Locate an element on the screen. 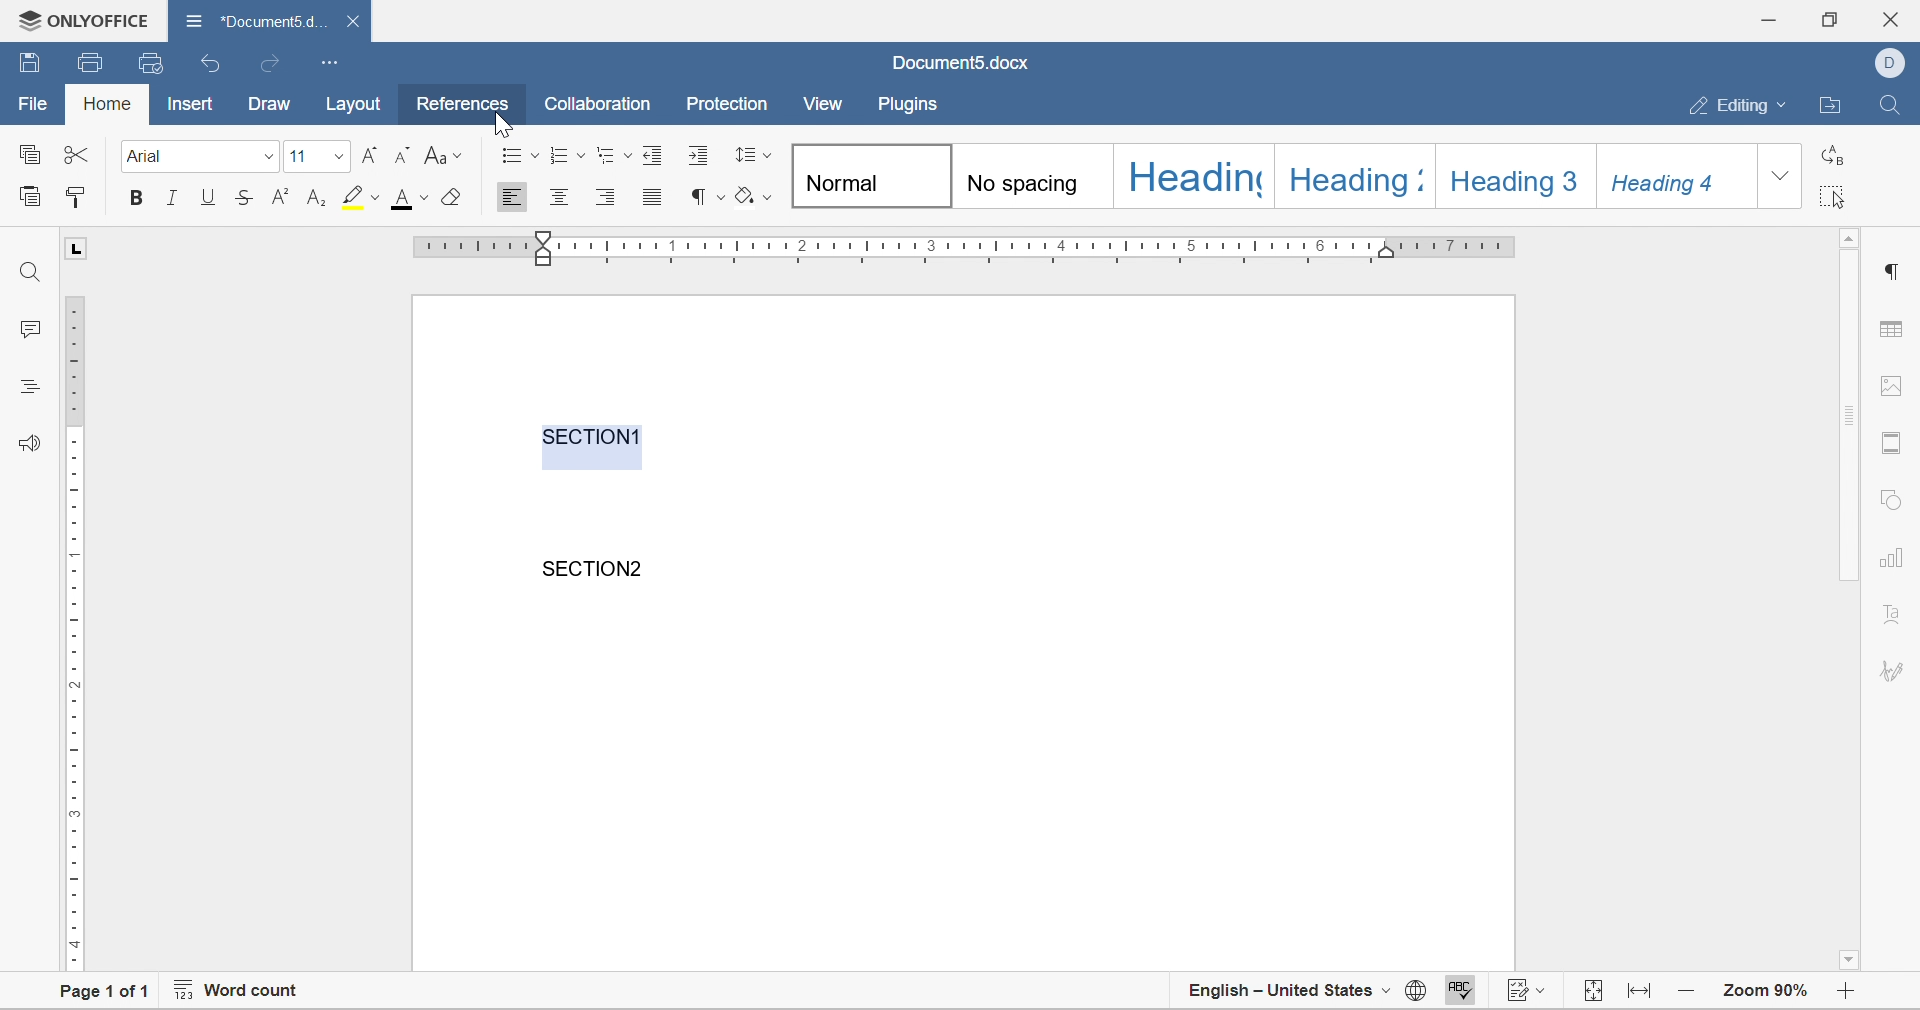 The image size is (1920, 1010). section2 is located at coordinates (597, 568).